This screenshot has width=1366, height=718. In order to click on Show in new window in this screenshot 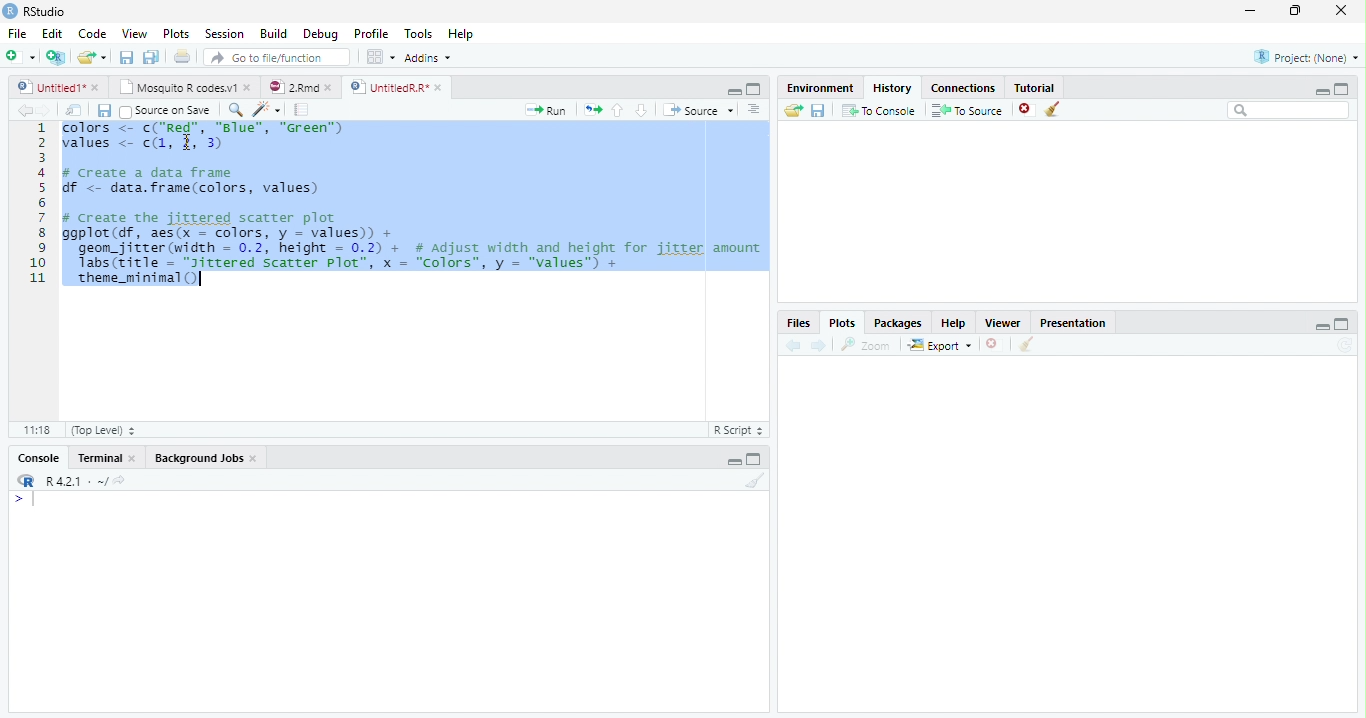, I will do `click(73, 111)`.